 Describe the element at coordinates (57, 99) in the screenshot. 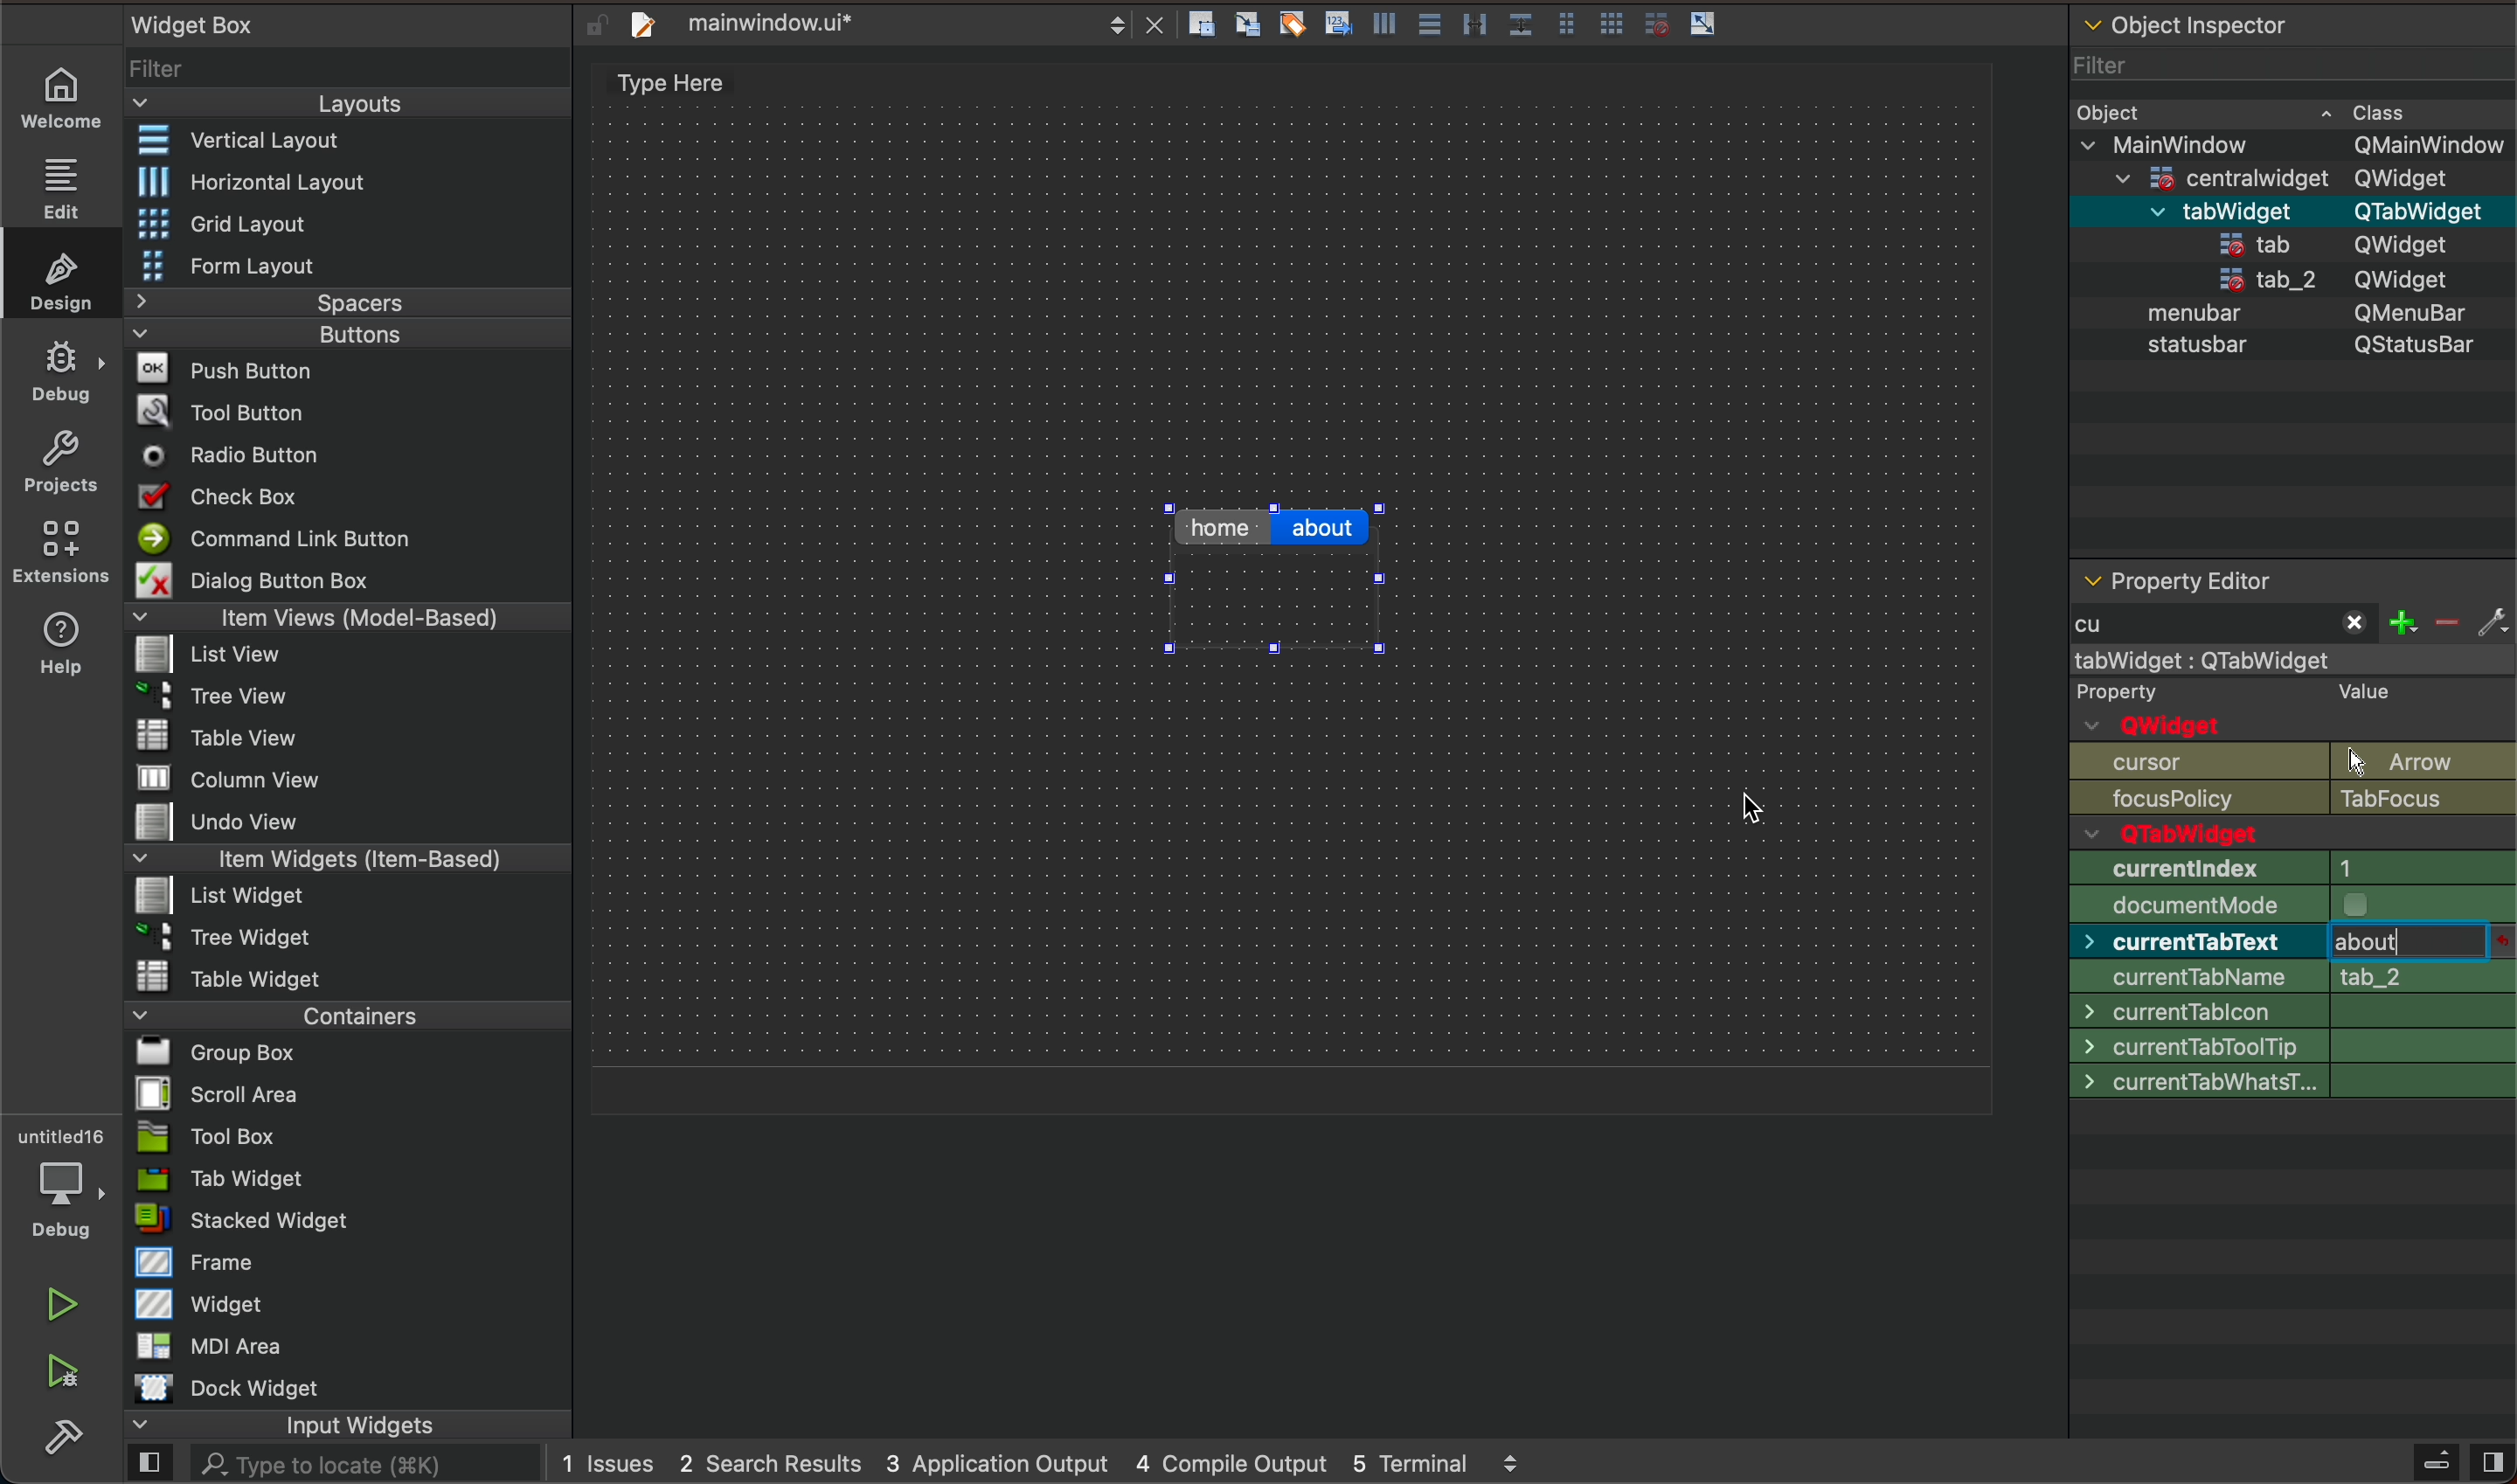

I see `welcome` at that location.